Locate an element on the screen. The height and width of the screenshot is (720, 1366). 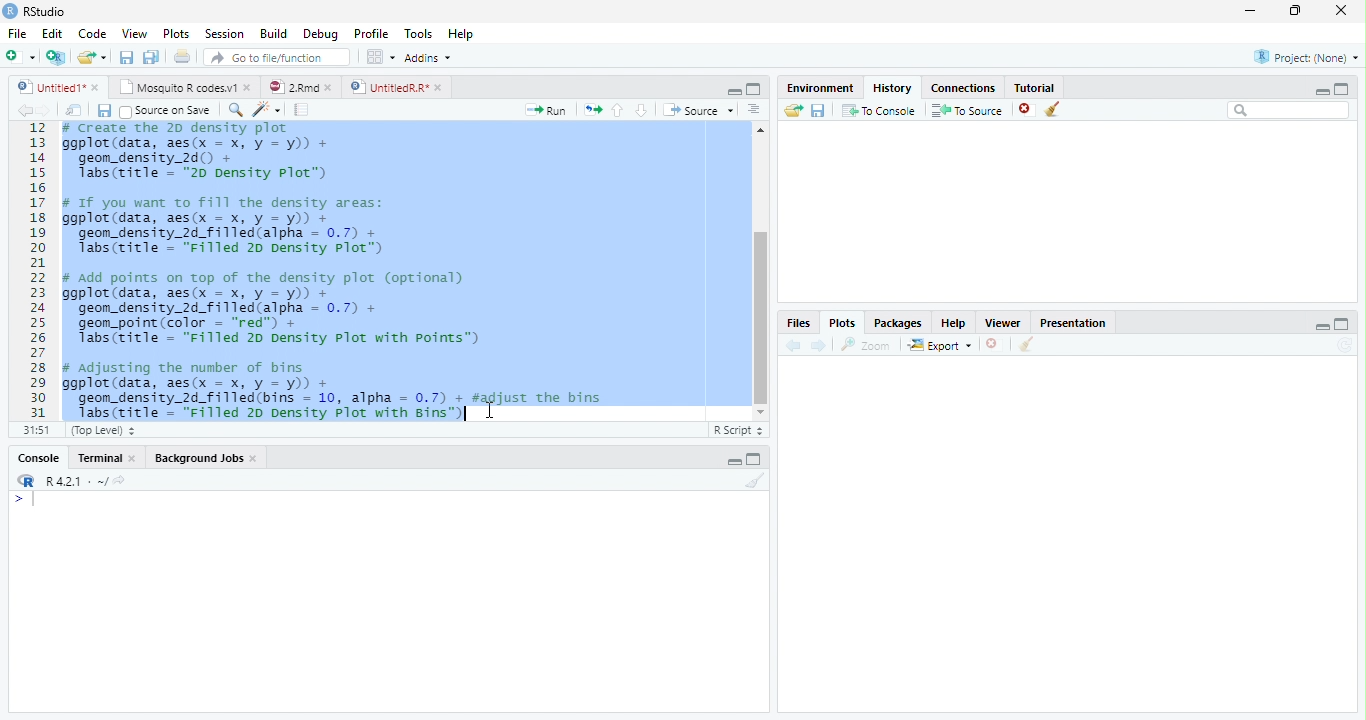
Load workspace is located at coordinates (791, 111).